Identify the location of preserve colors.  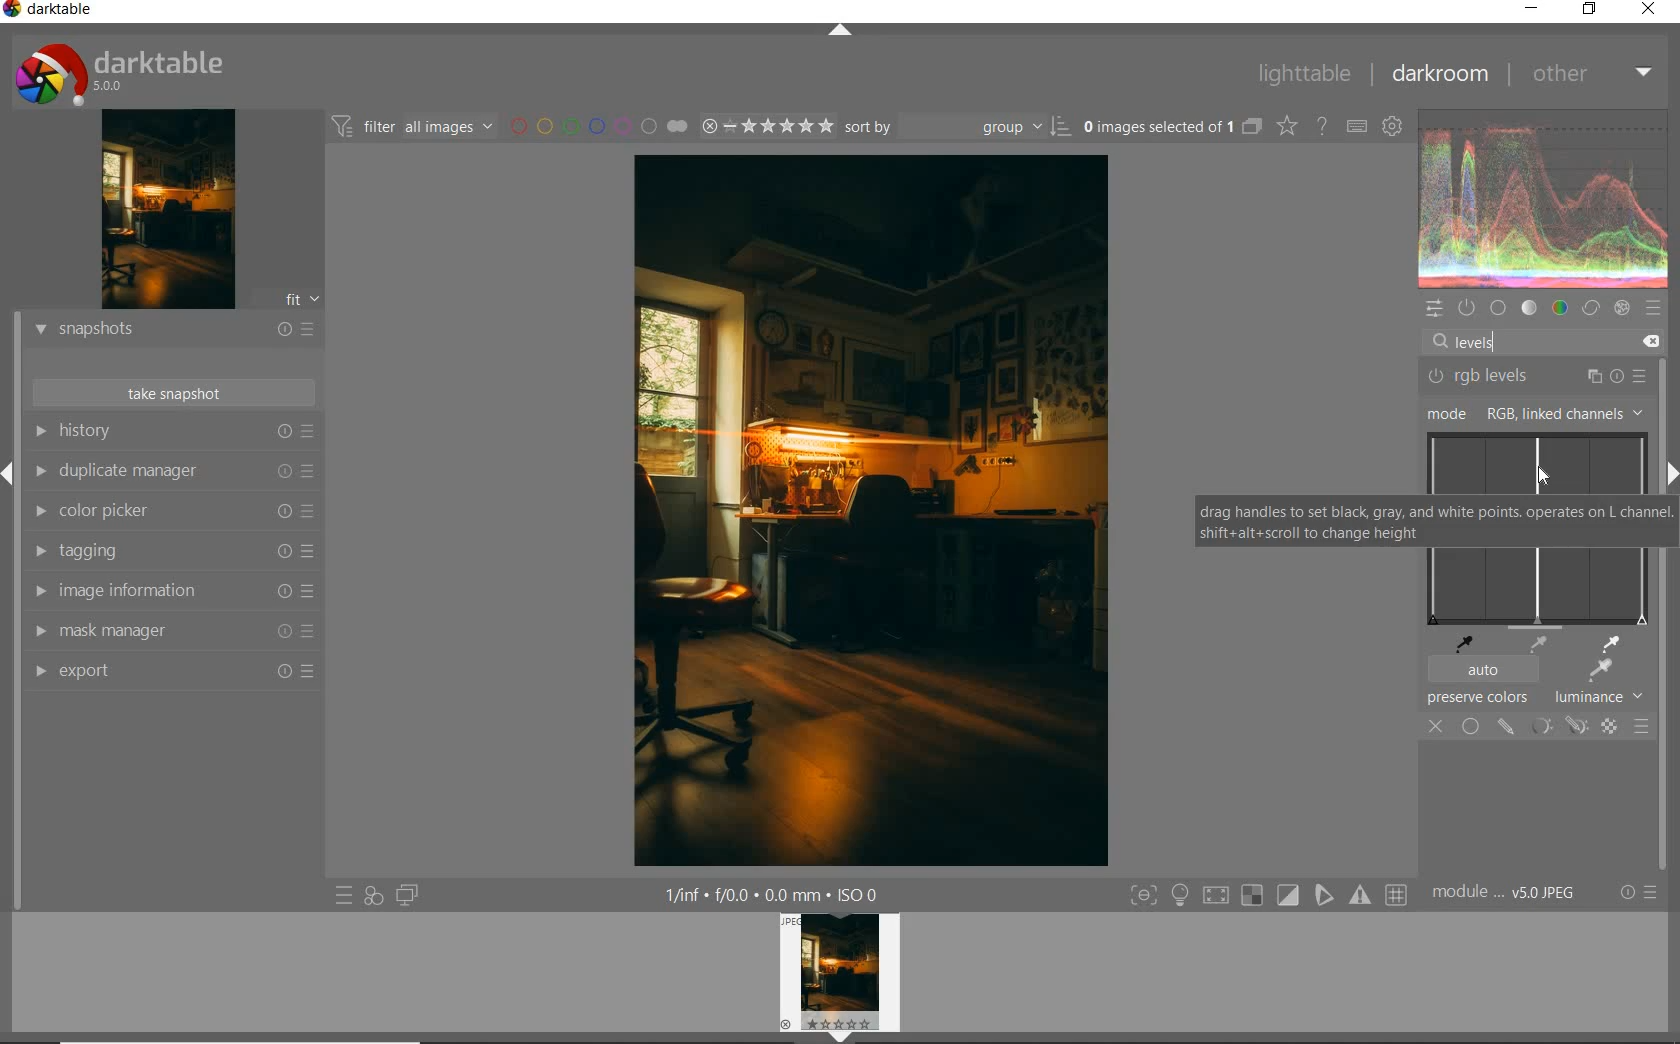
(1478, 699).